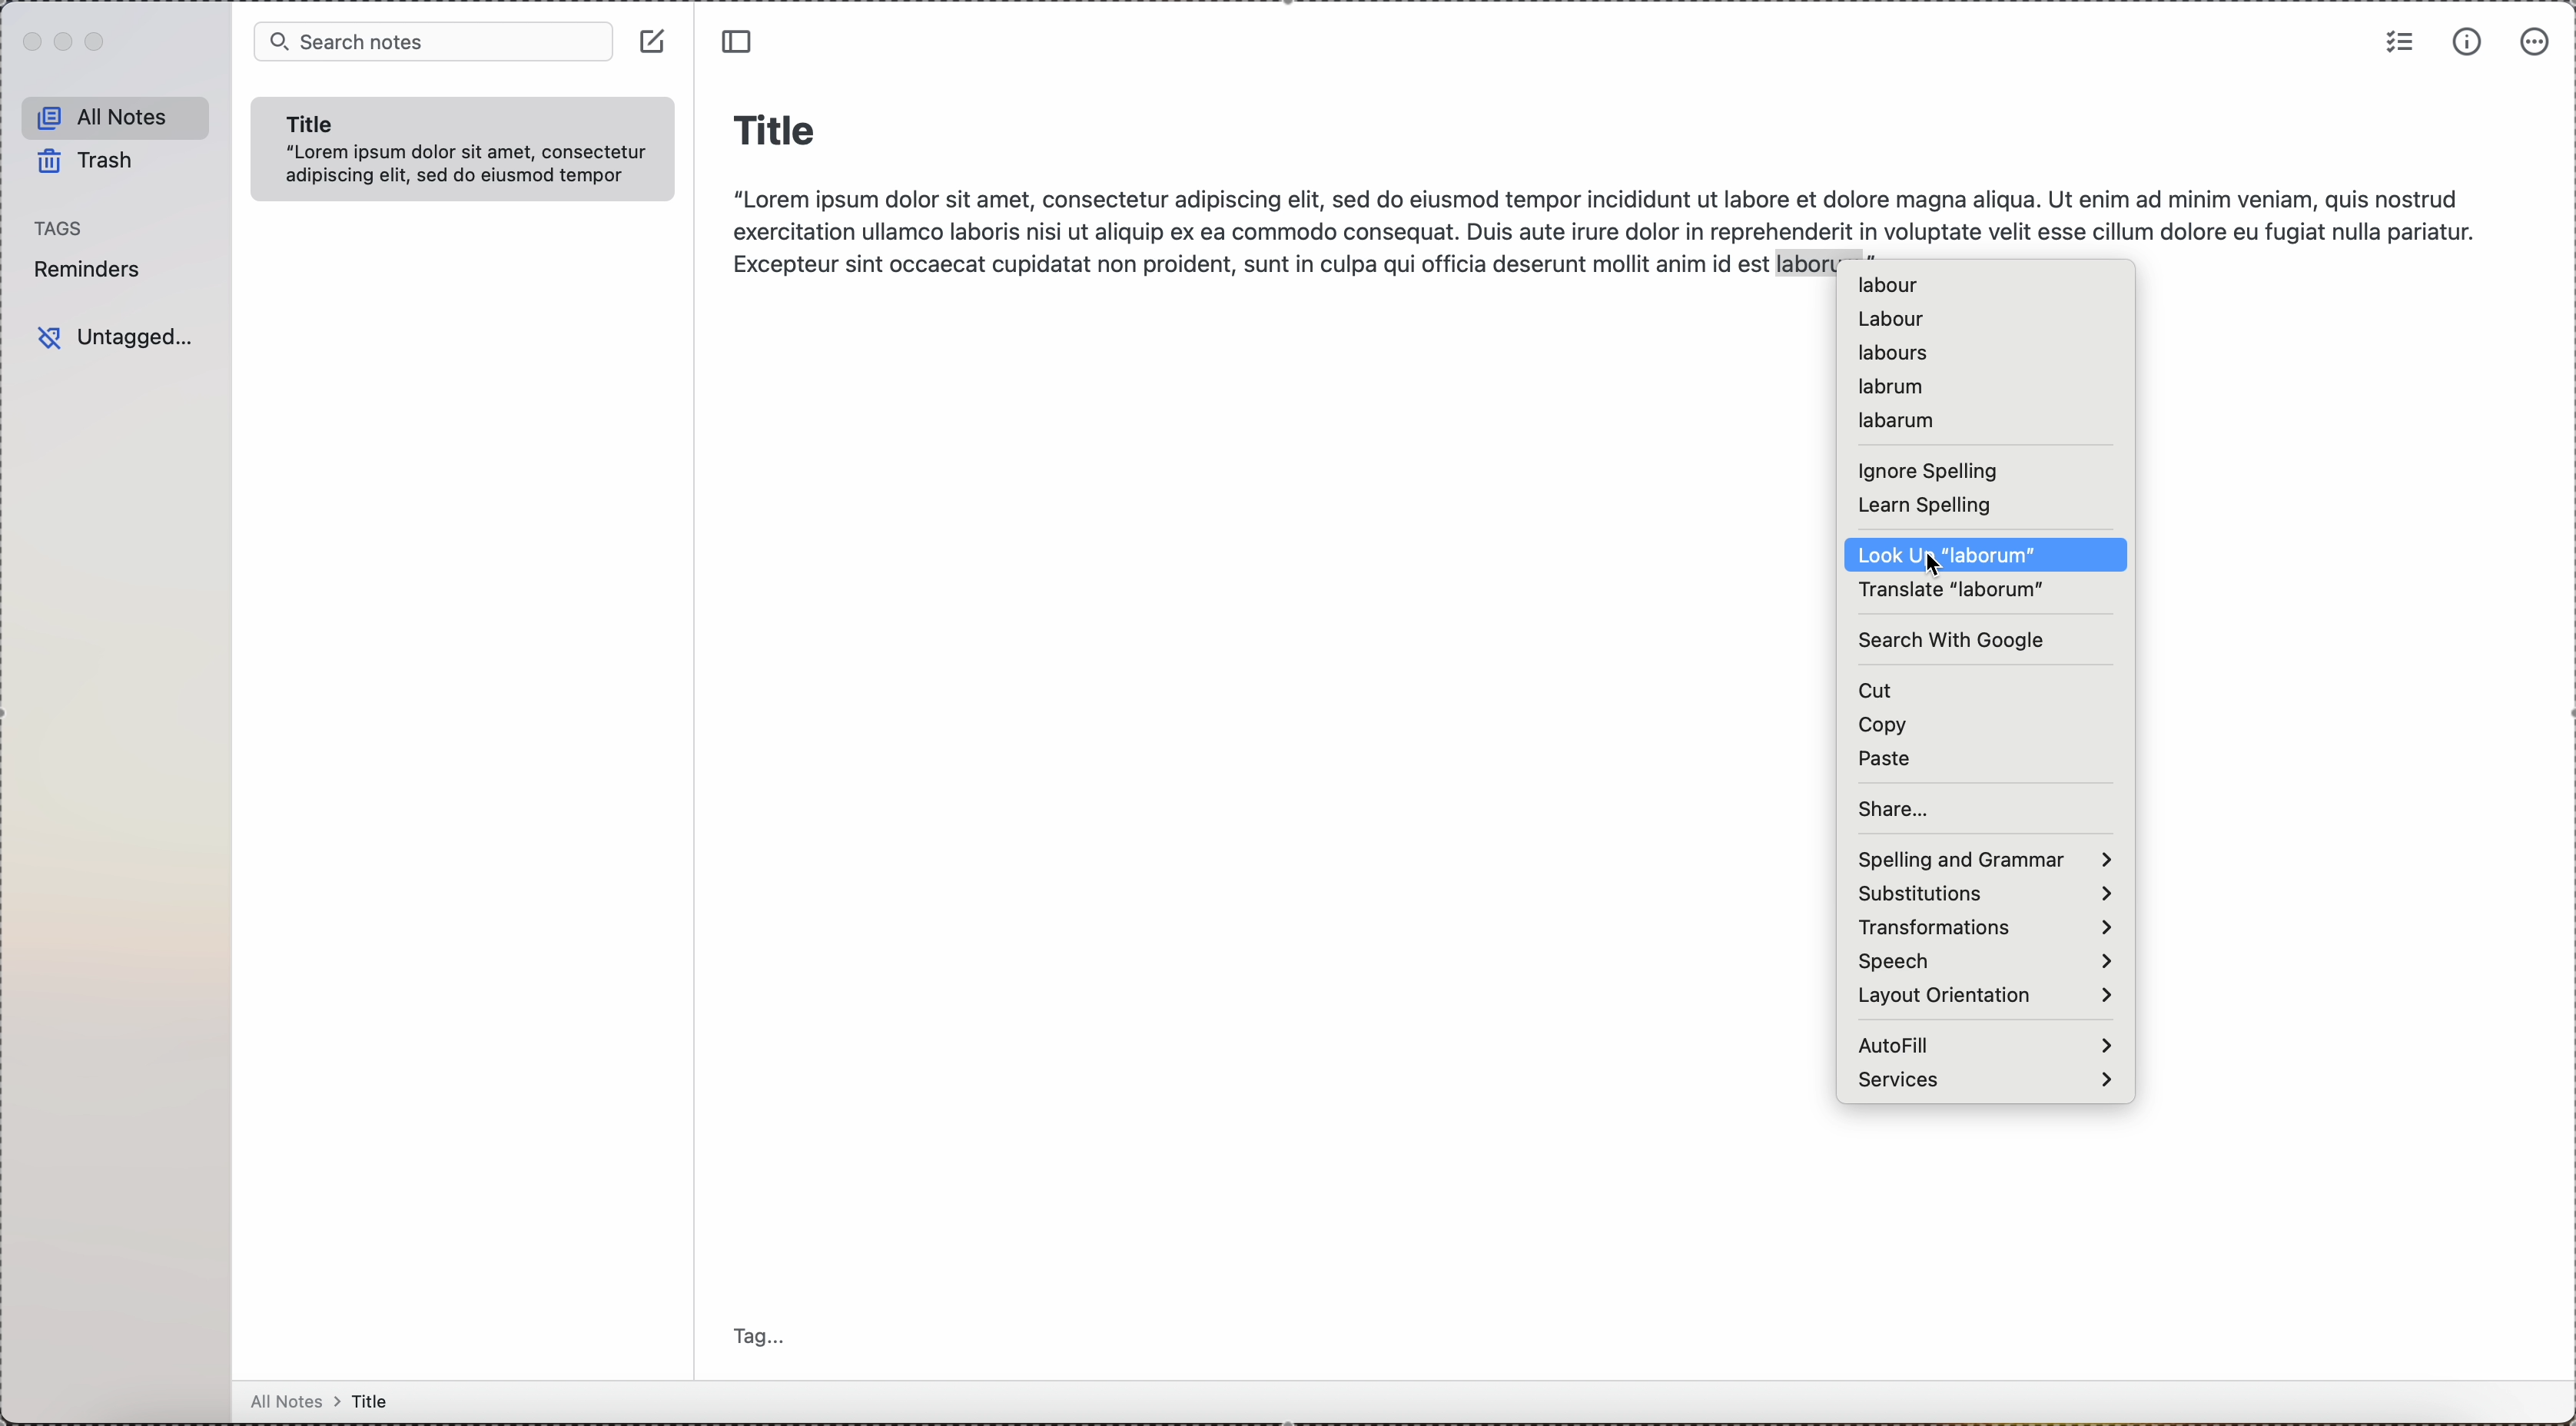  I want to click on transformations, so click(1993, 928).